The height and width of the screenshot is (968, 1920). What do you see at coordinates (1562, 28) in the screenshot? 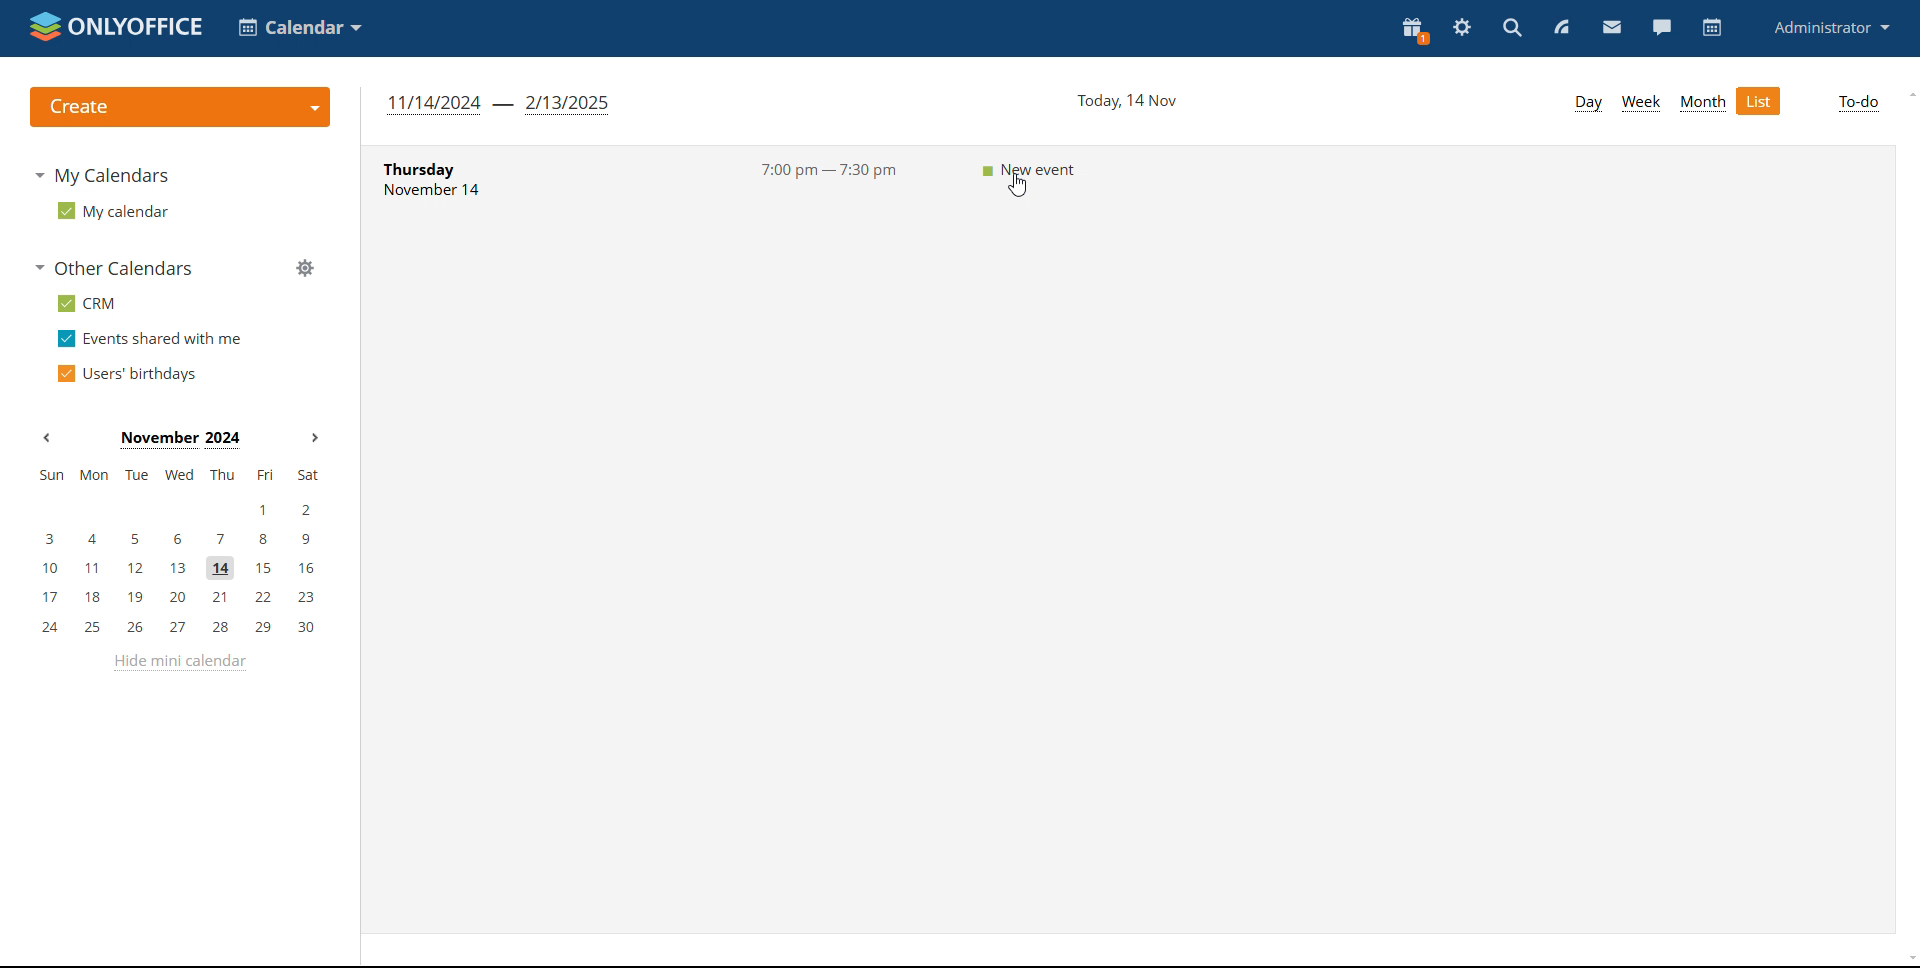
I see `feed` at bounding box center [1562, 28].